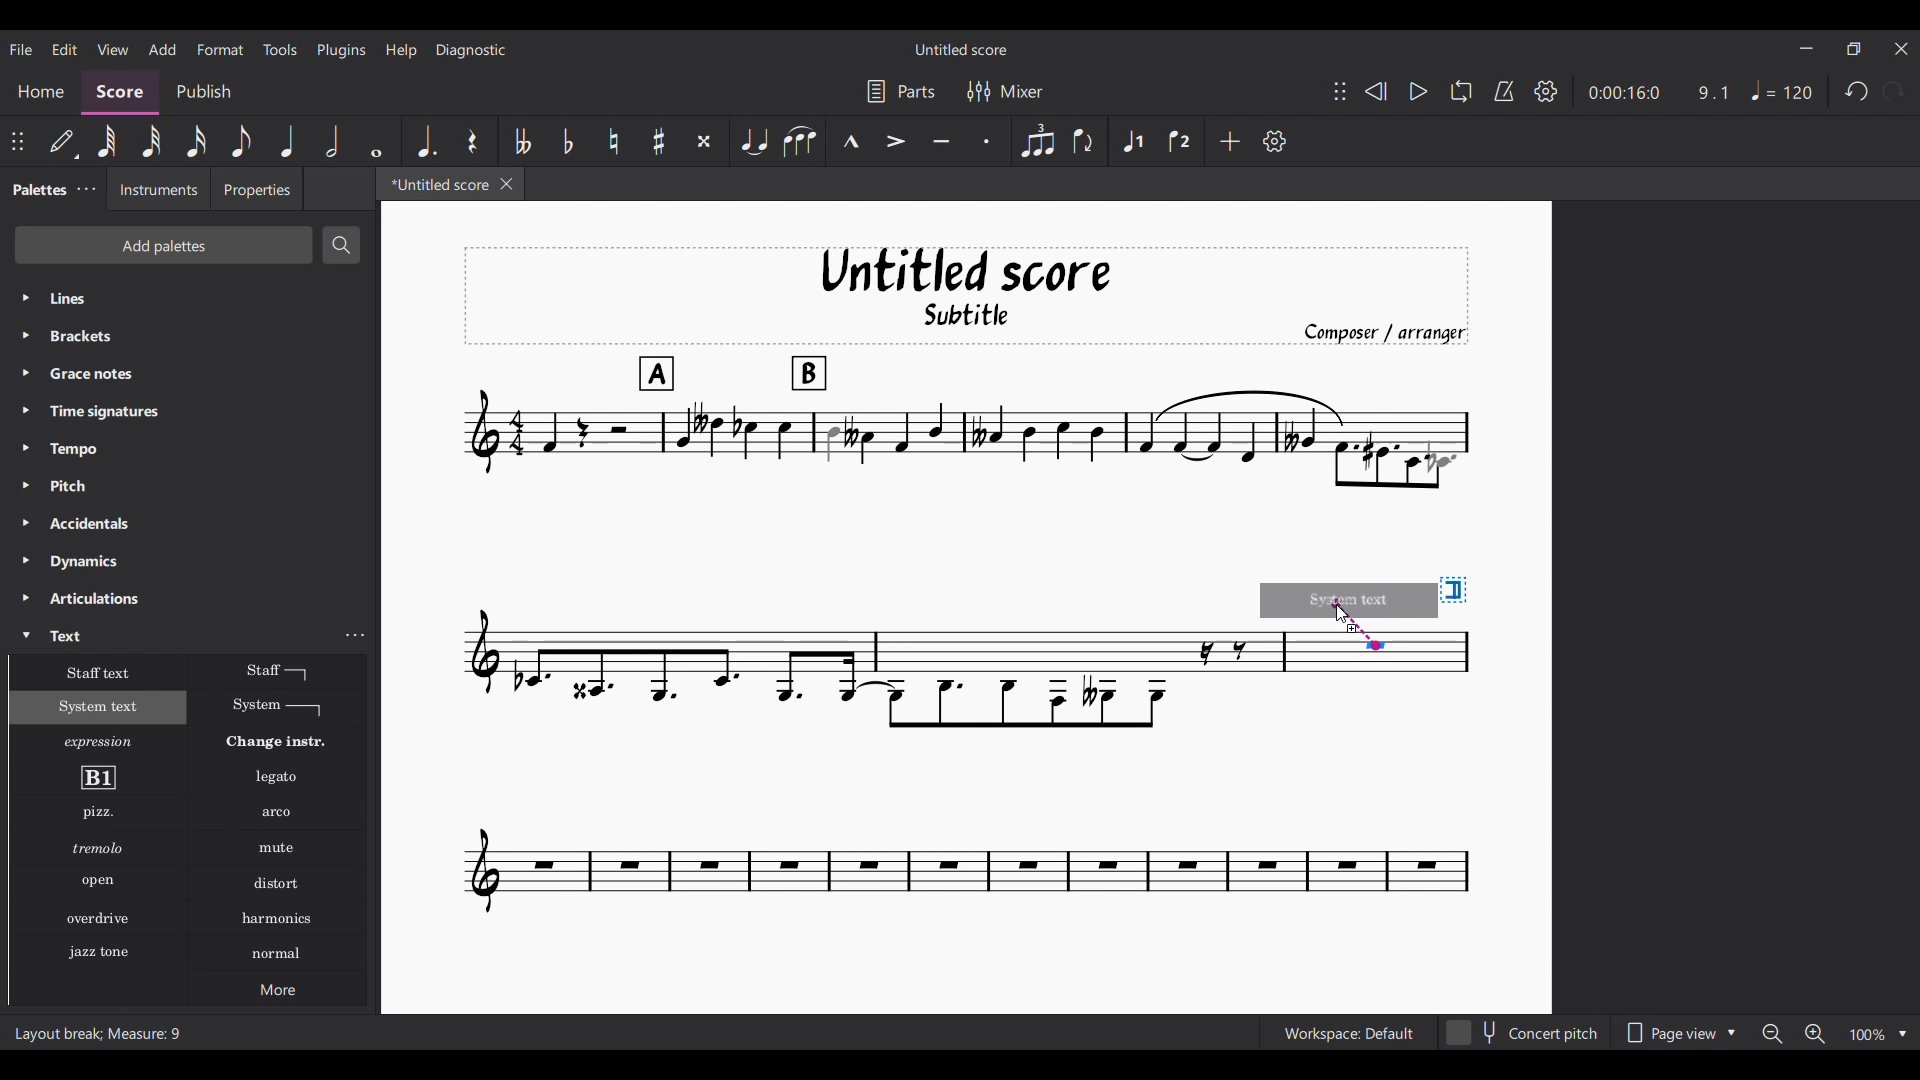 This screenshot has width=1920, height=1080. What do you see at coordinates (190, 373) in the screenshot?
I see `Grace notes` at bounding box center [190, 373].